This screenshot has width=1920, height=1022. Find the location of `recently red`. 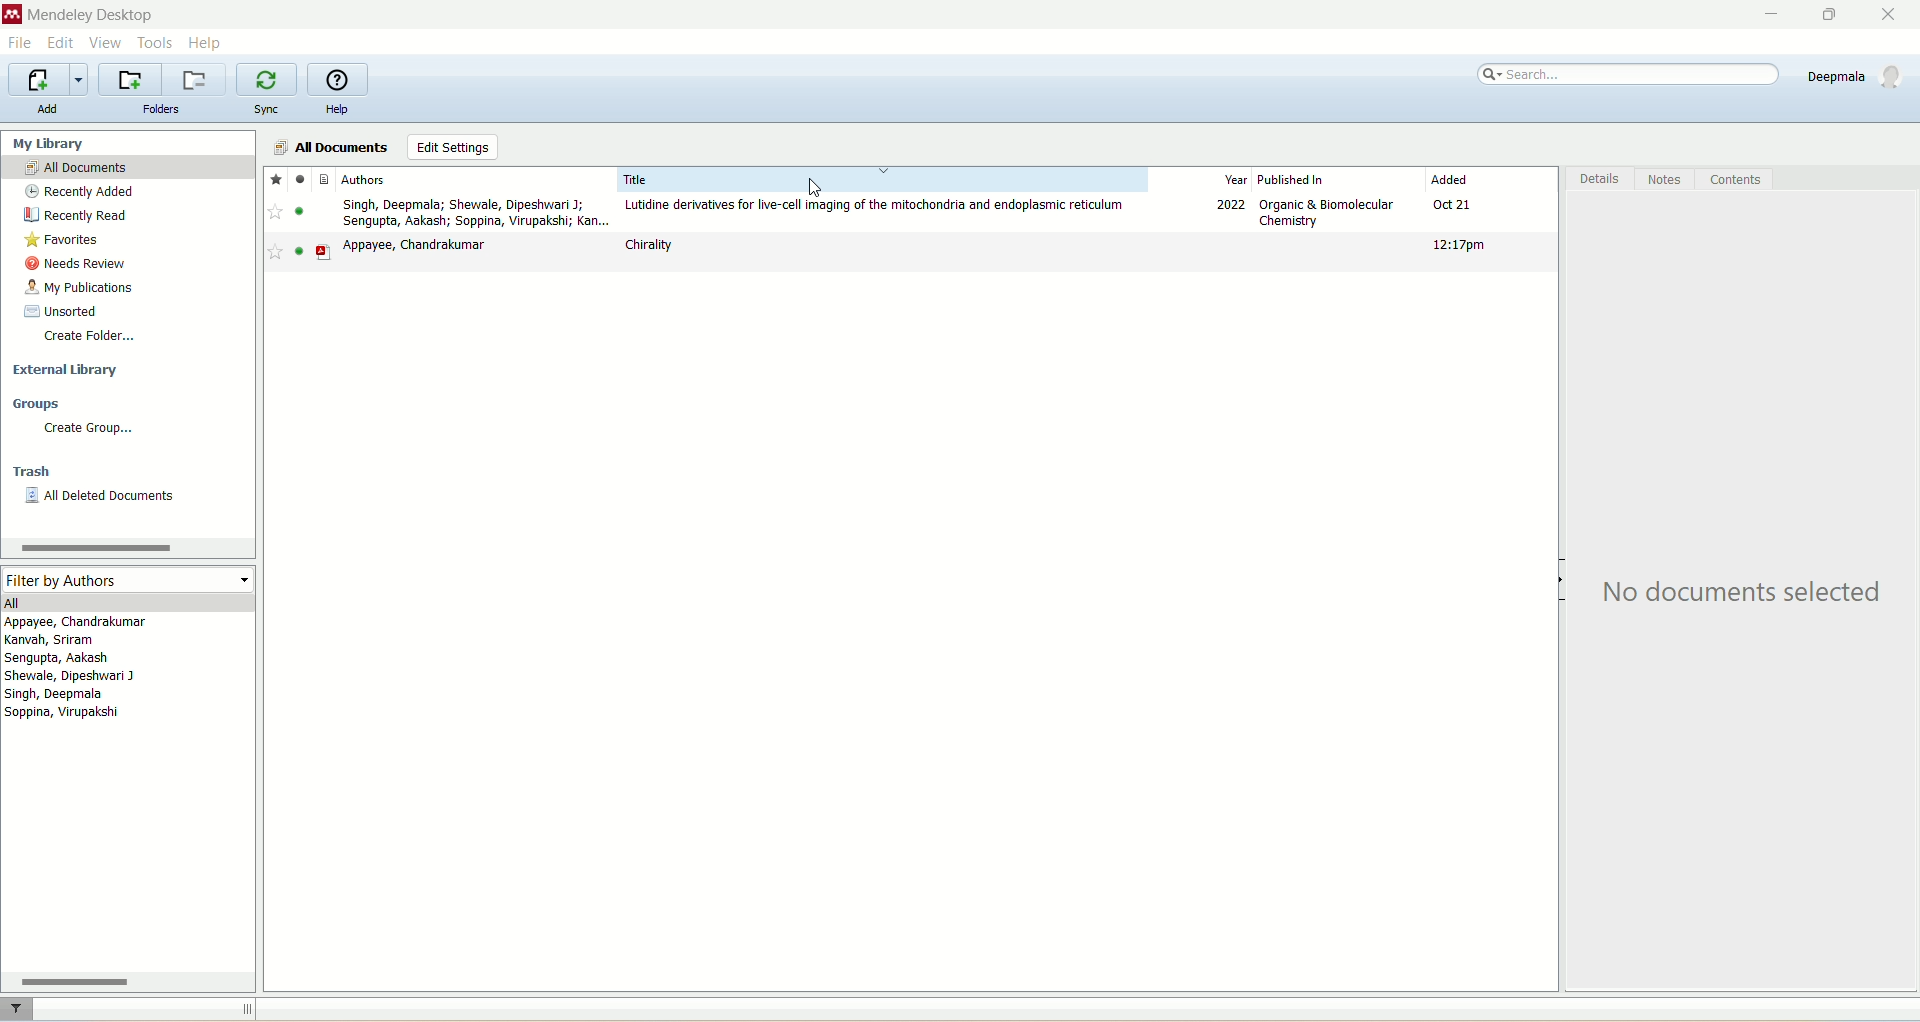

recently red is located at coordinates (79, 215).